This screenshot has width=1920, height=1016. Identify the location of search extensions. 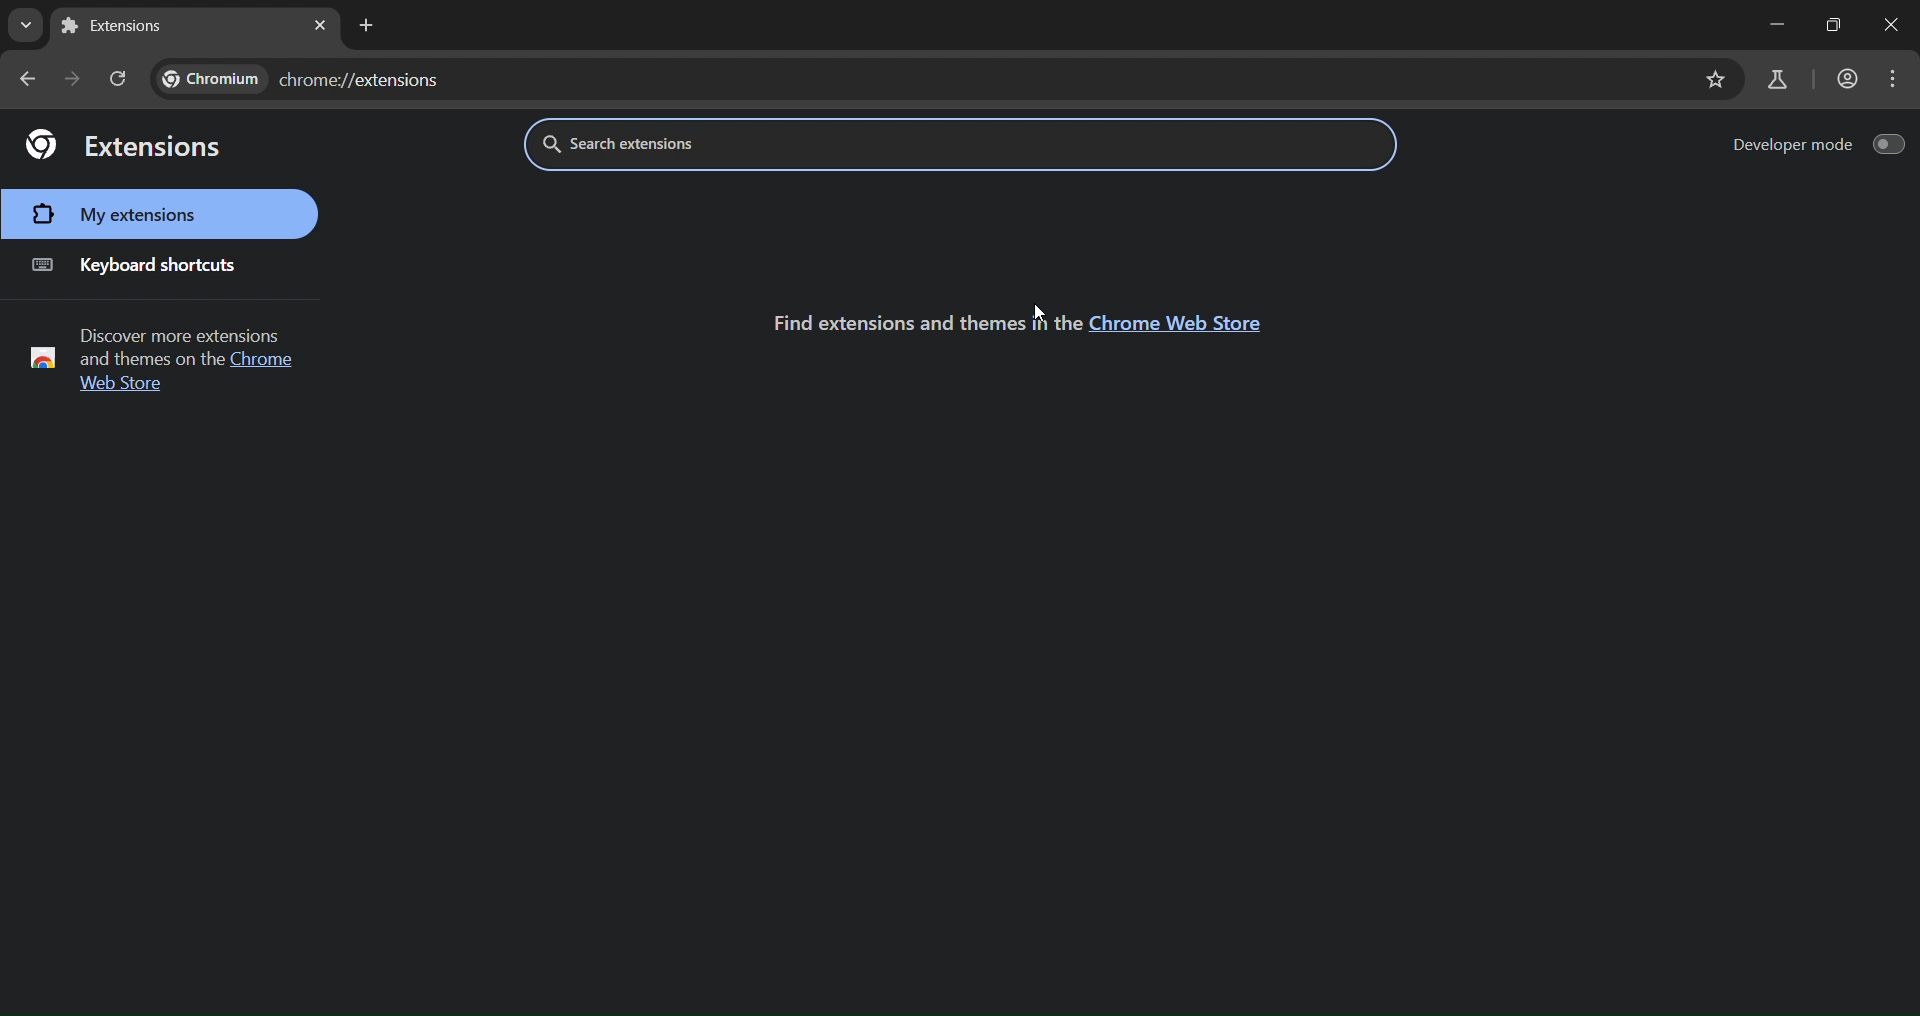
(949, 145).